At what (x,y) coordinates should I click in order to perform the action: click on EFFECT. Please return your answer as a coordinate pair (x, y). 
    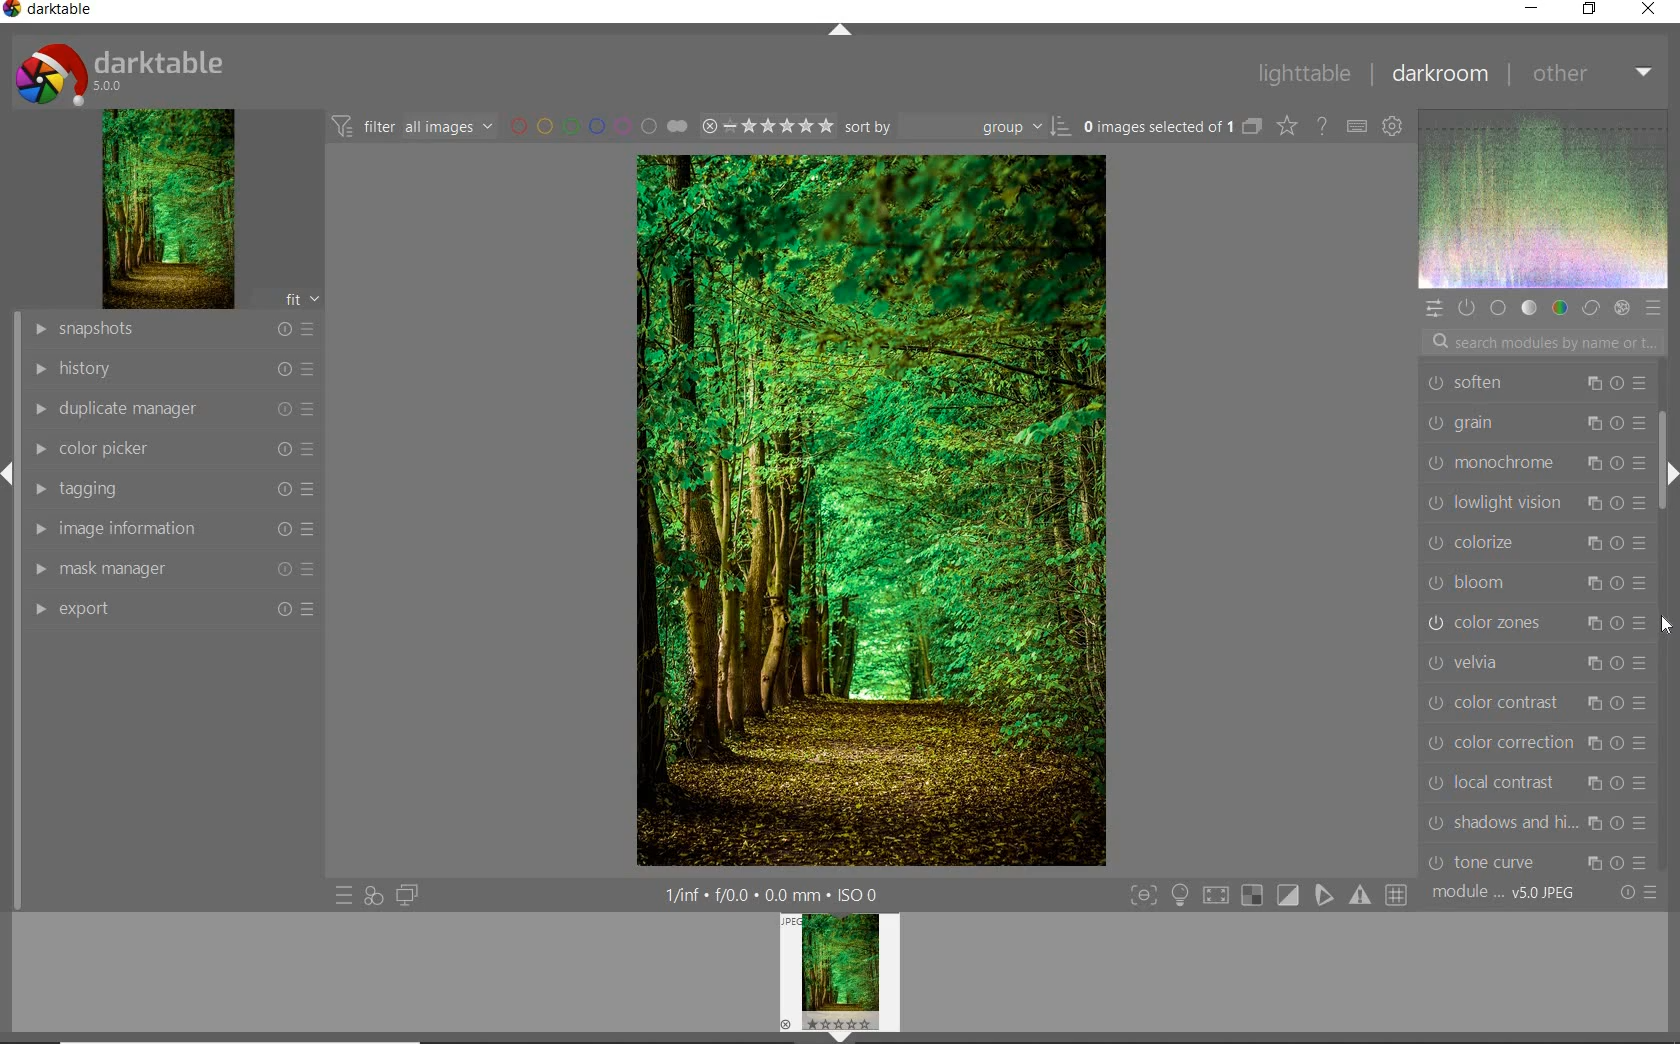
    Looking at the image, I should click on (1621, 307).